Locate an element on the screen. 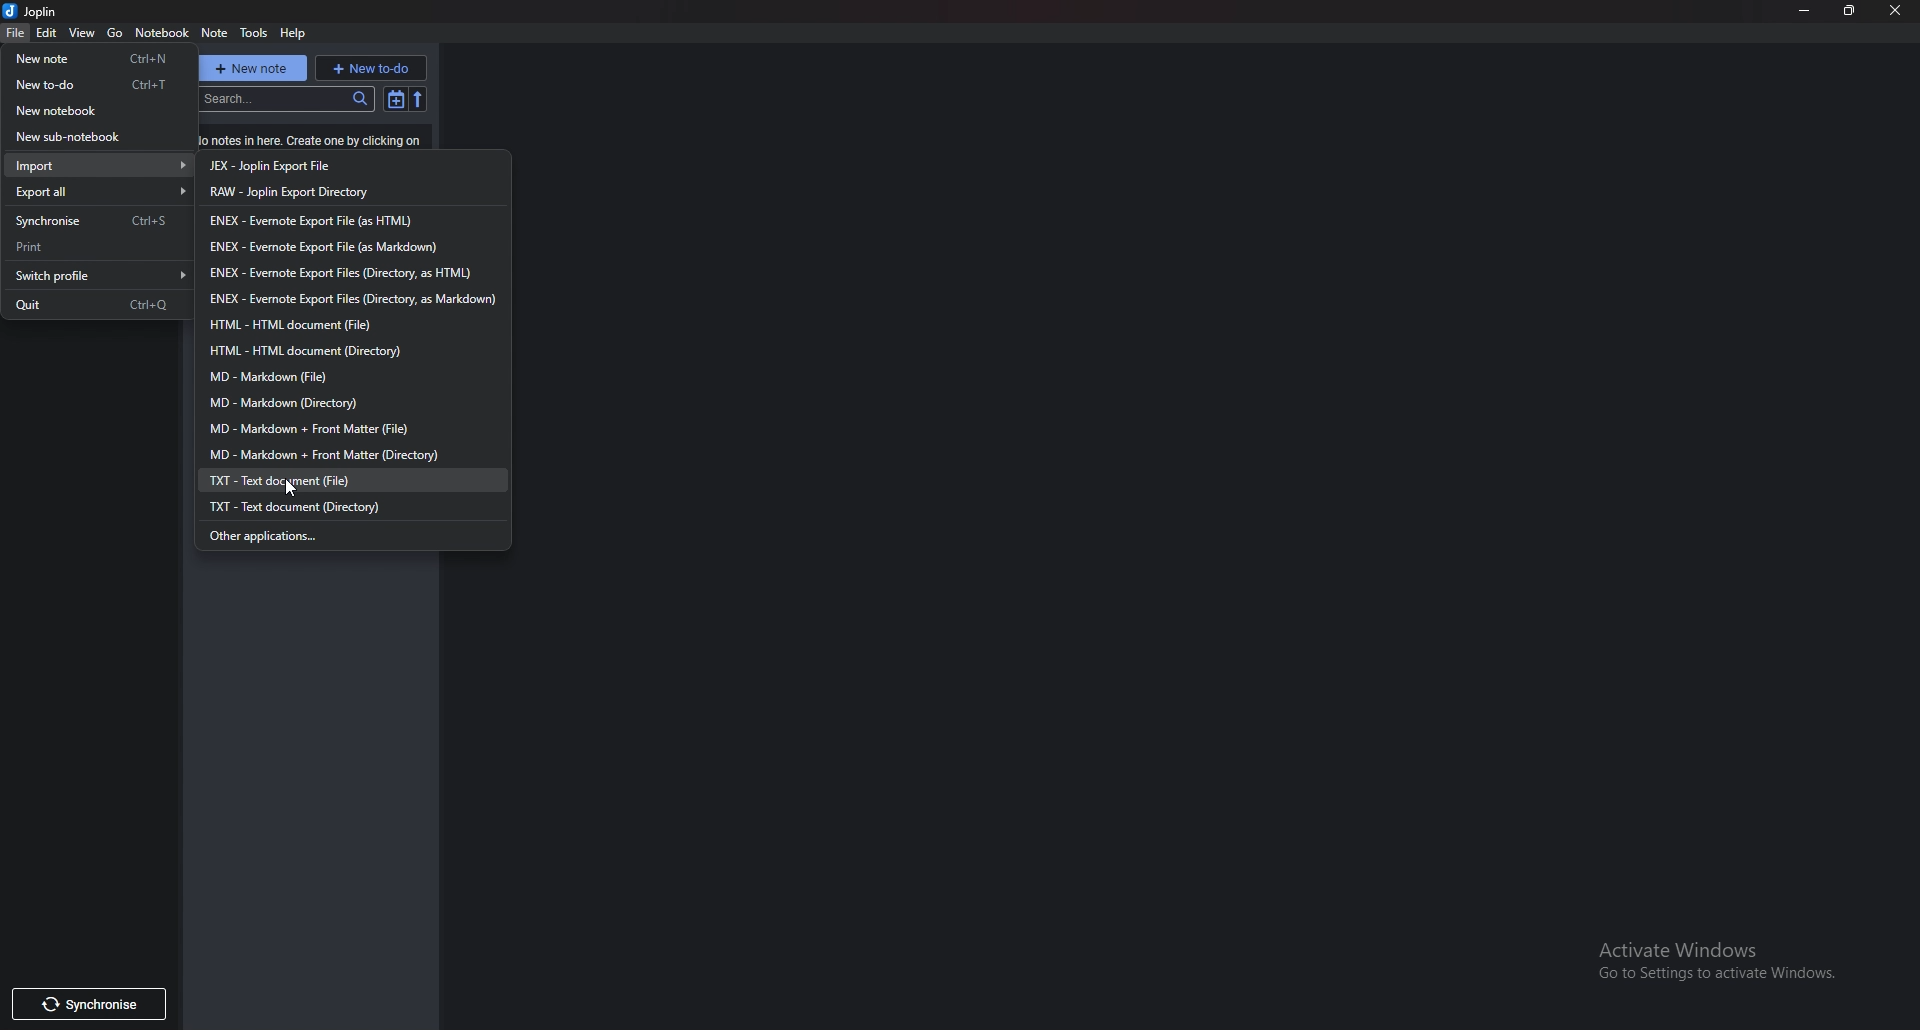 Image resolution: width=1920 pixels, height=1030 pixels. enex directory markdown is located at coordinates (350, 300).